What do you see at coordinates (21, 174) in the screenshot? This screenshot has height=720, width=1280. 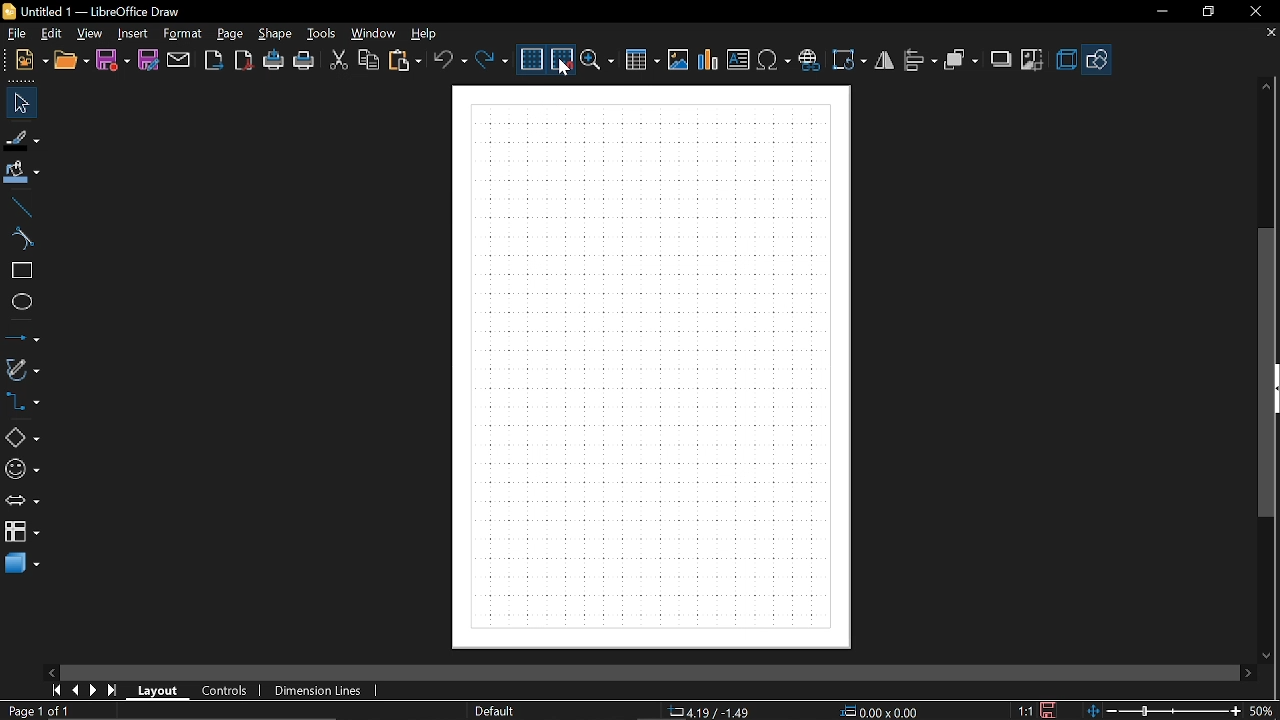 I see `fill color` at bounding box center [21, 174].